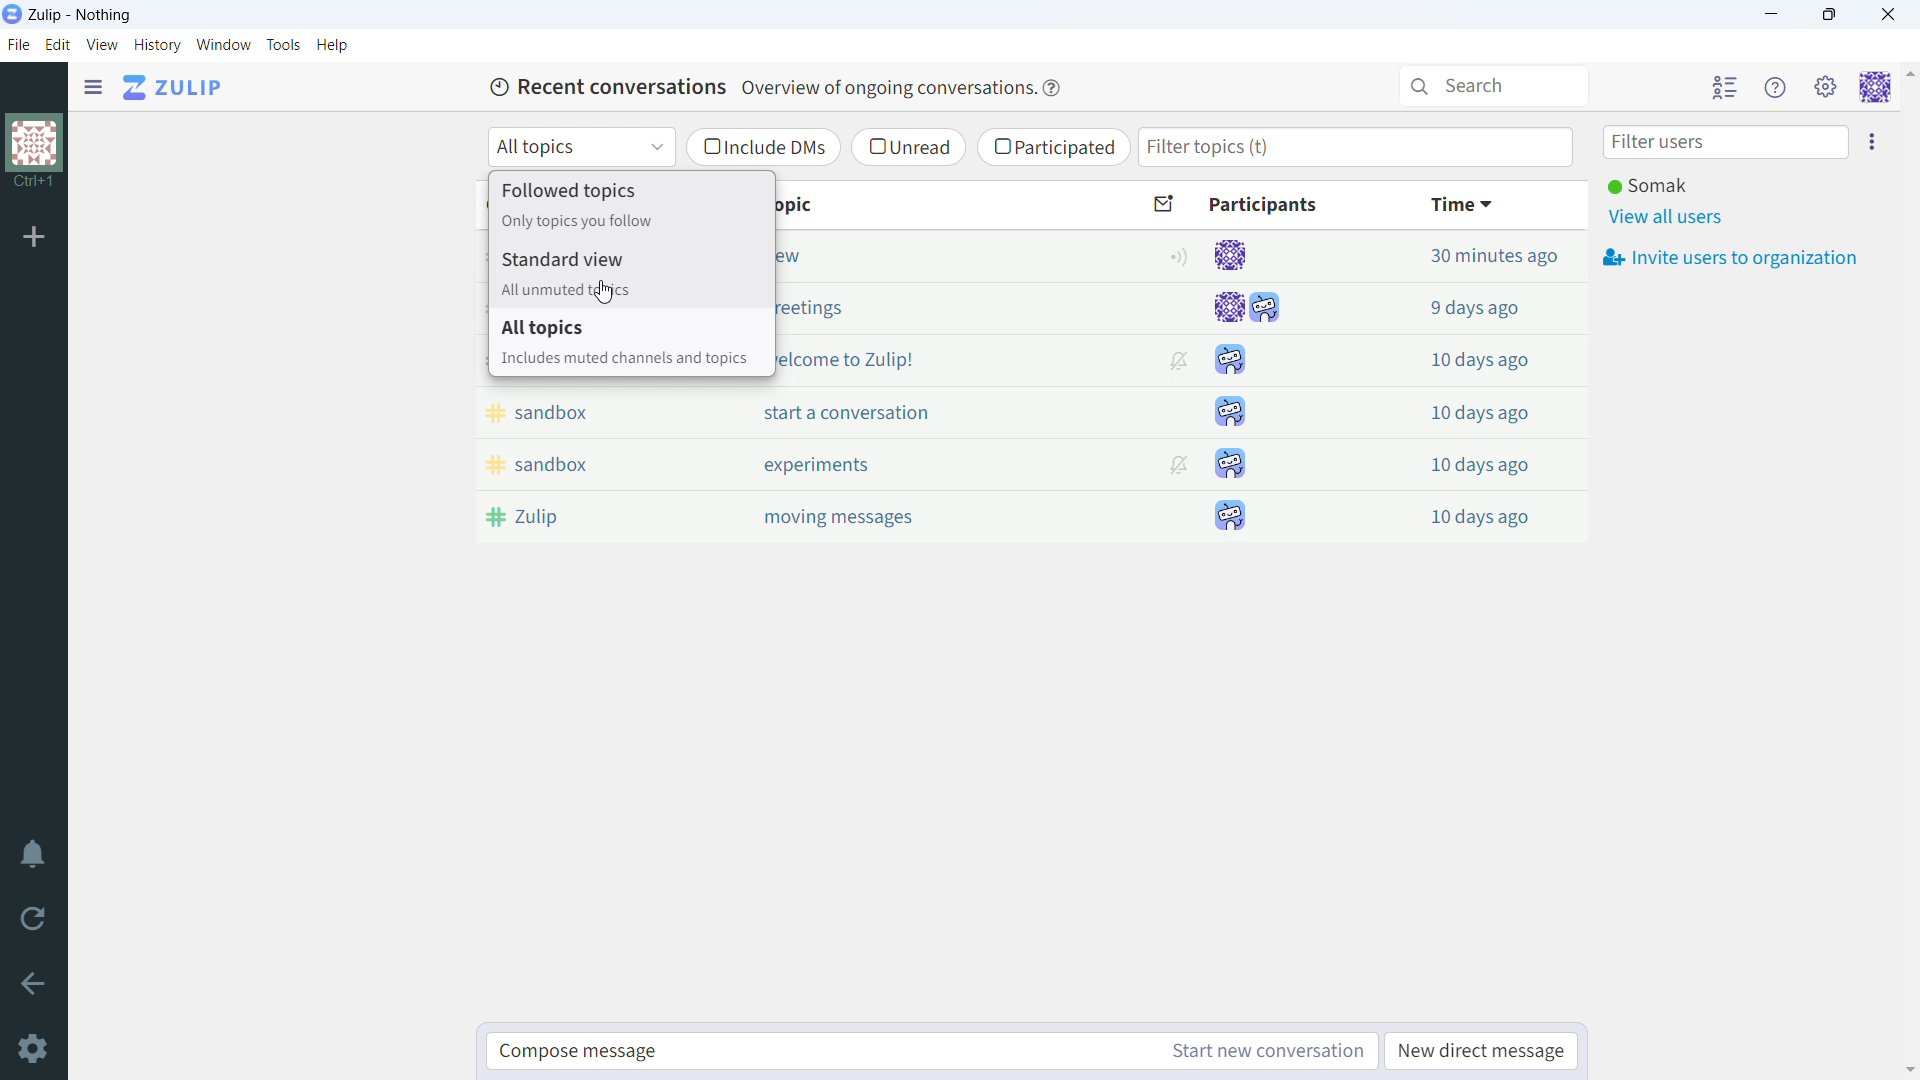 The image size is (1920, 1080). Describe the element at coordinates (932, 308) in the screenshot. I see `greetings` at that location.